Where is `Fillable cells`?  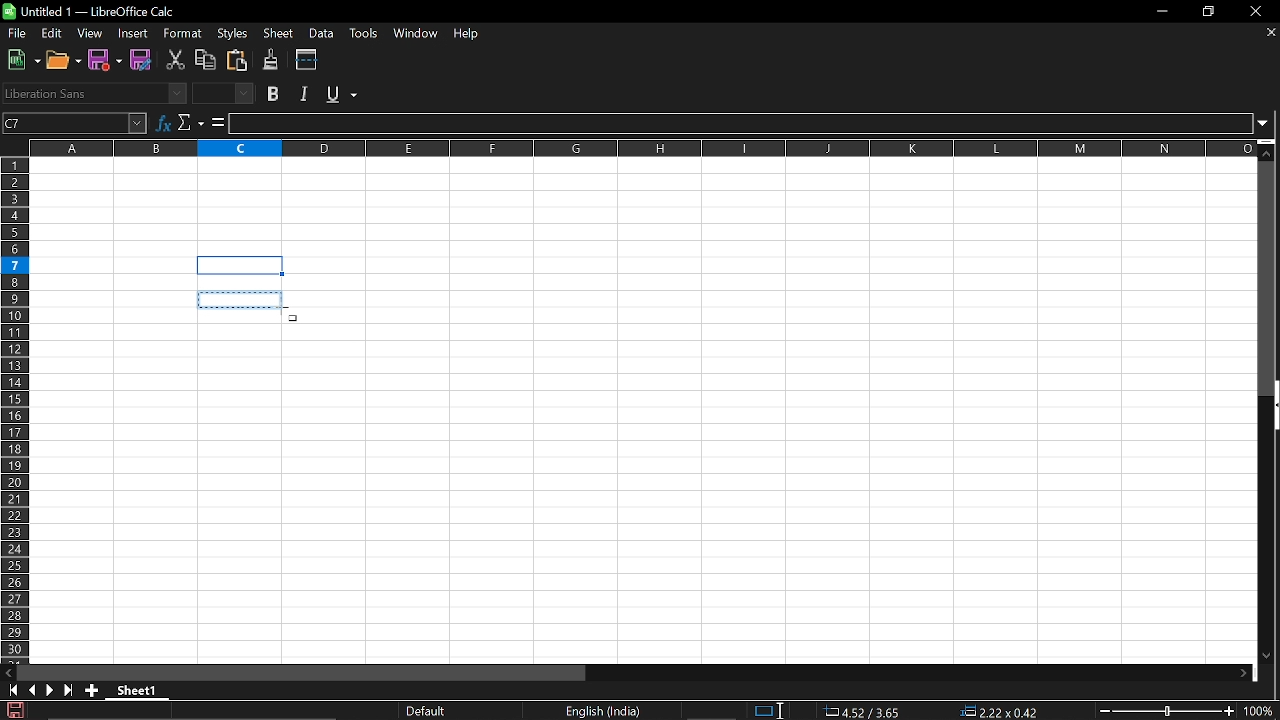 Fillable cells is located at coordinates (776, 457).